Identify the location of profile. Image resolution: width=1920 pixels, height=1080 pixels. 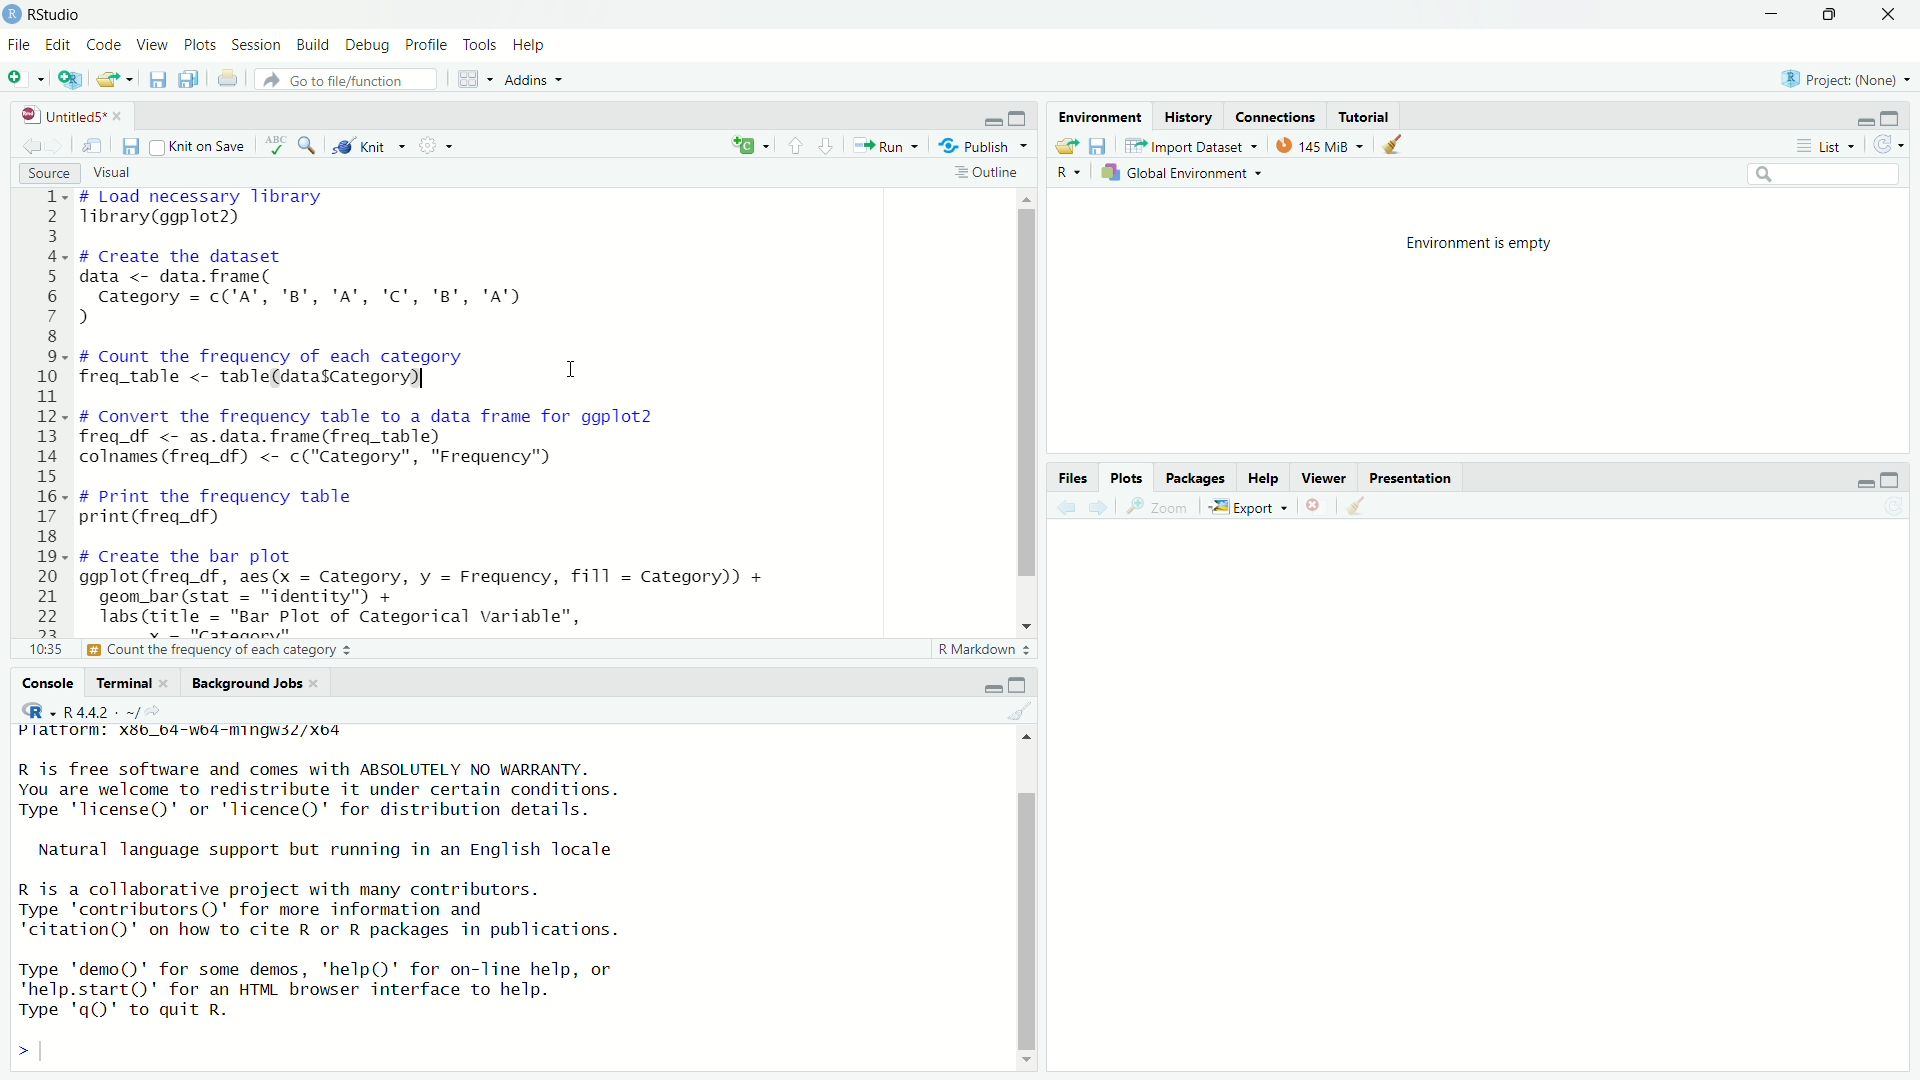
(425, 45).